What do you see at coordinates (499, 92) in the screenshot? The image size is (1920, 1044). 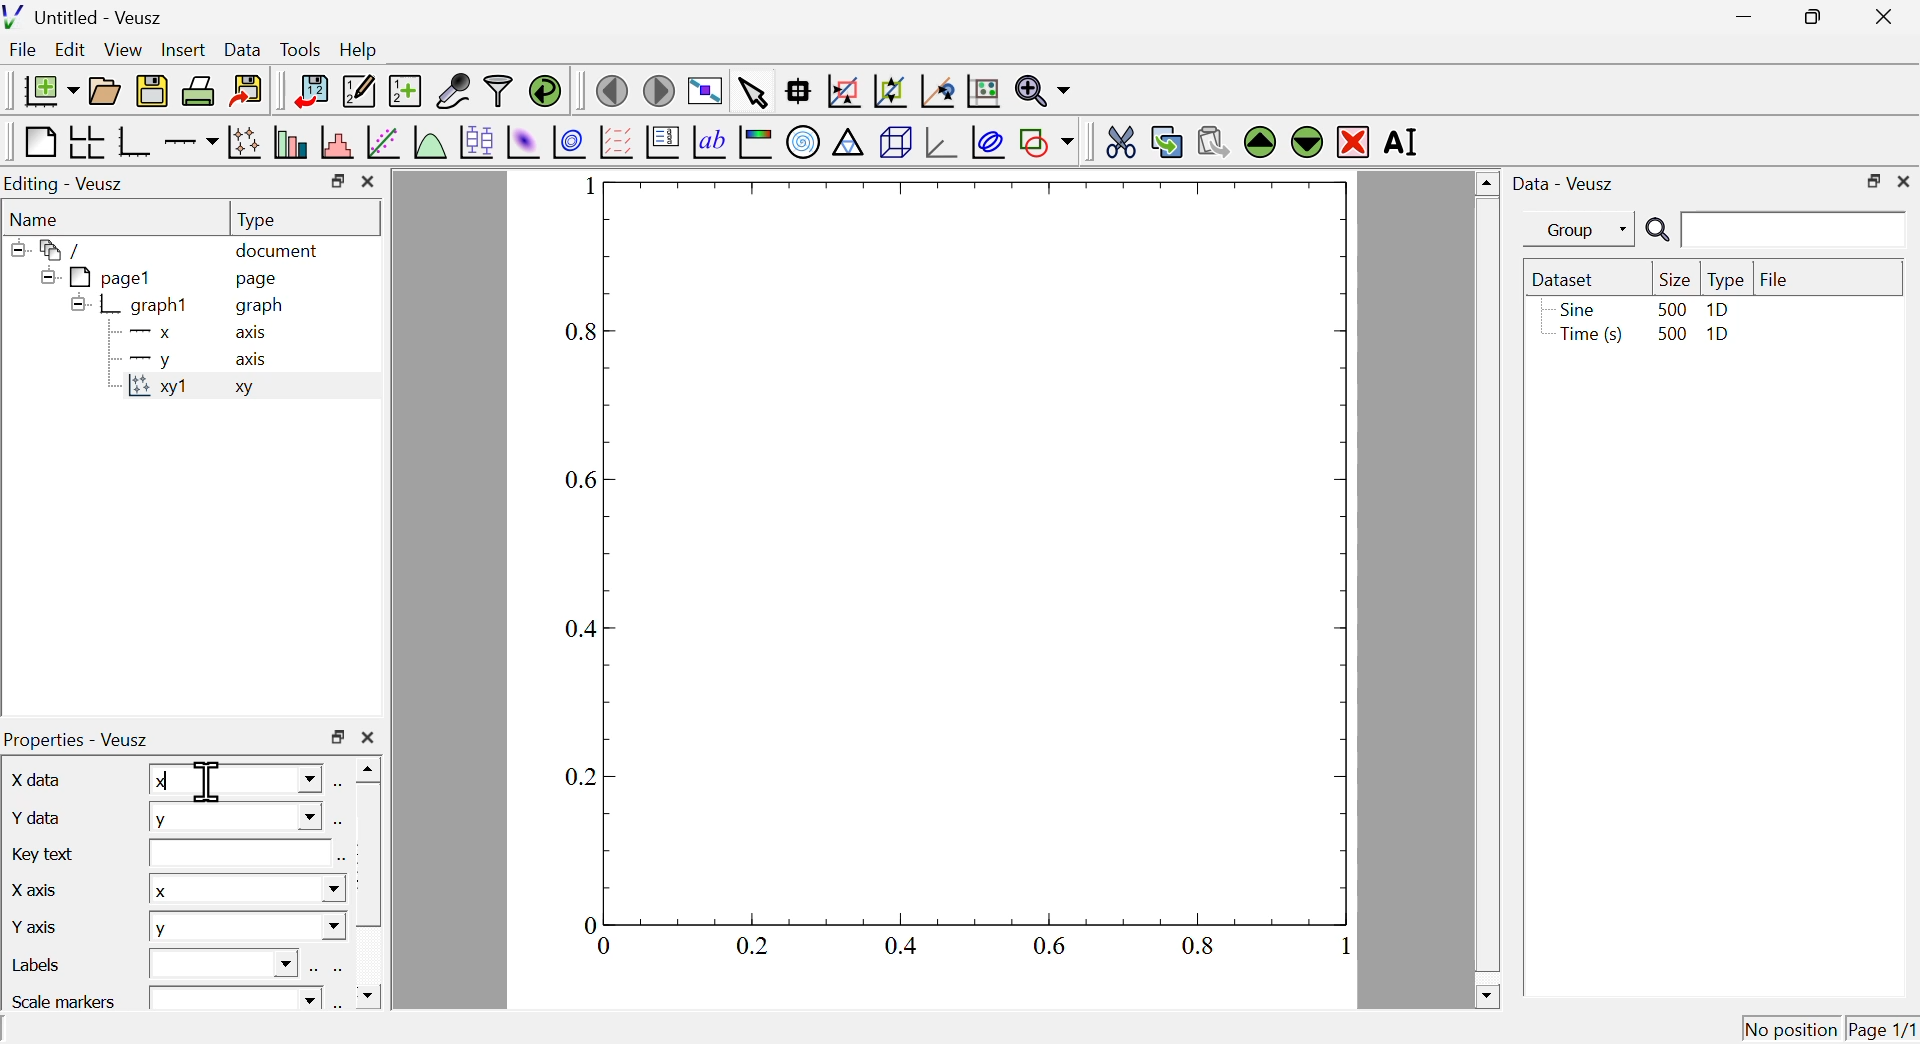 I see `filter data` at bounding box center [499, 92].